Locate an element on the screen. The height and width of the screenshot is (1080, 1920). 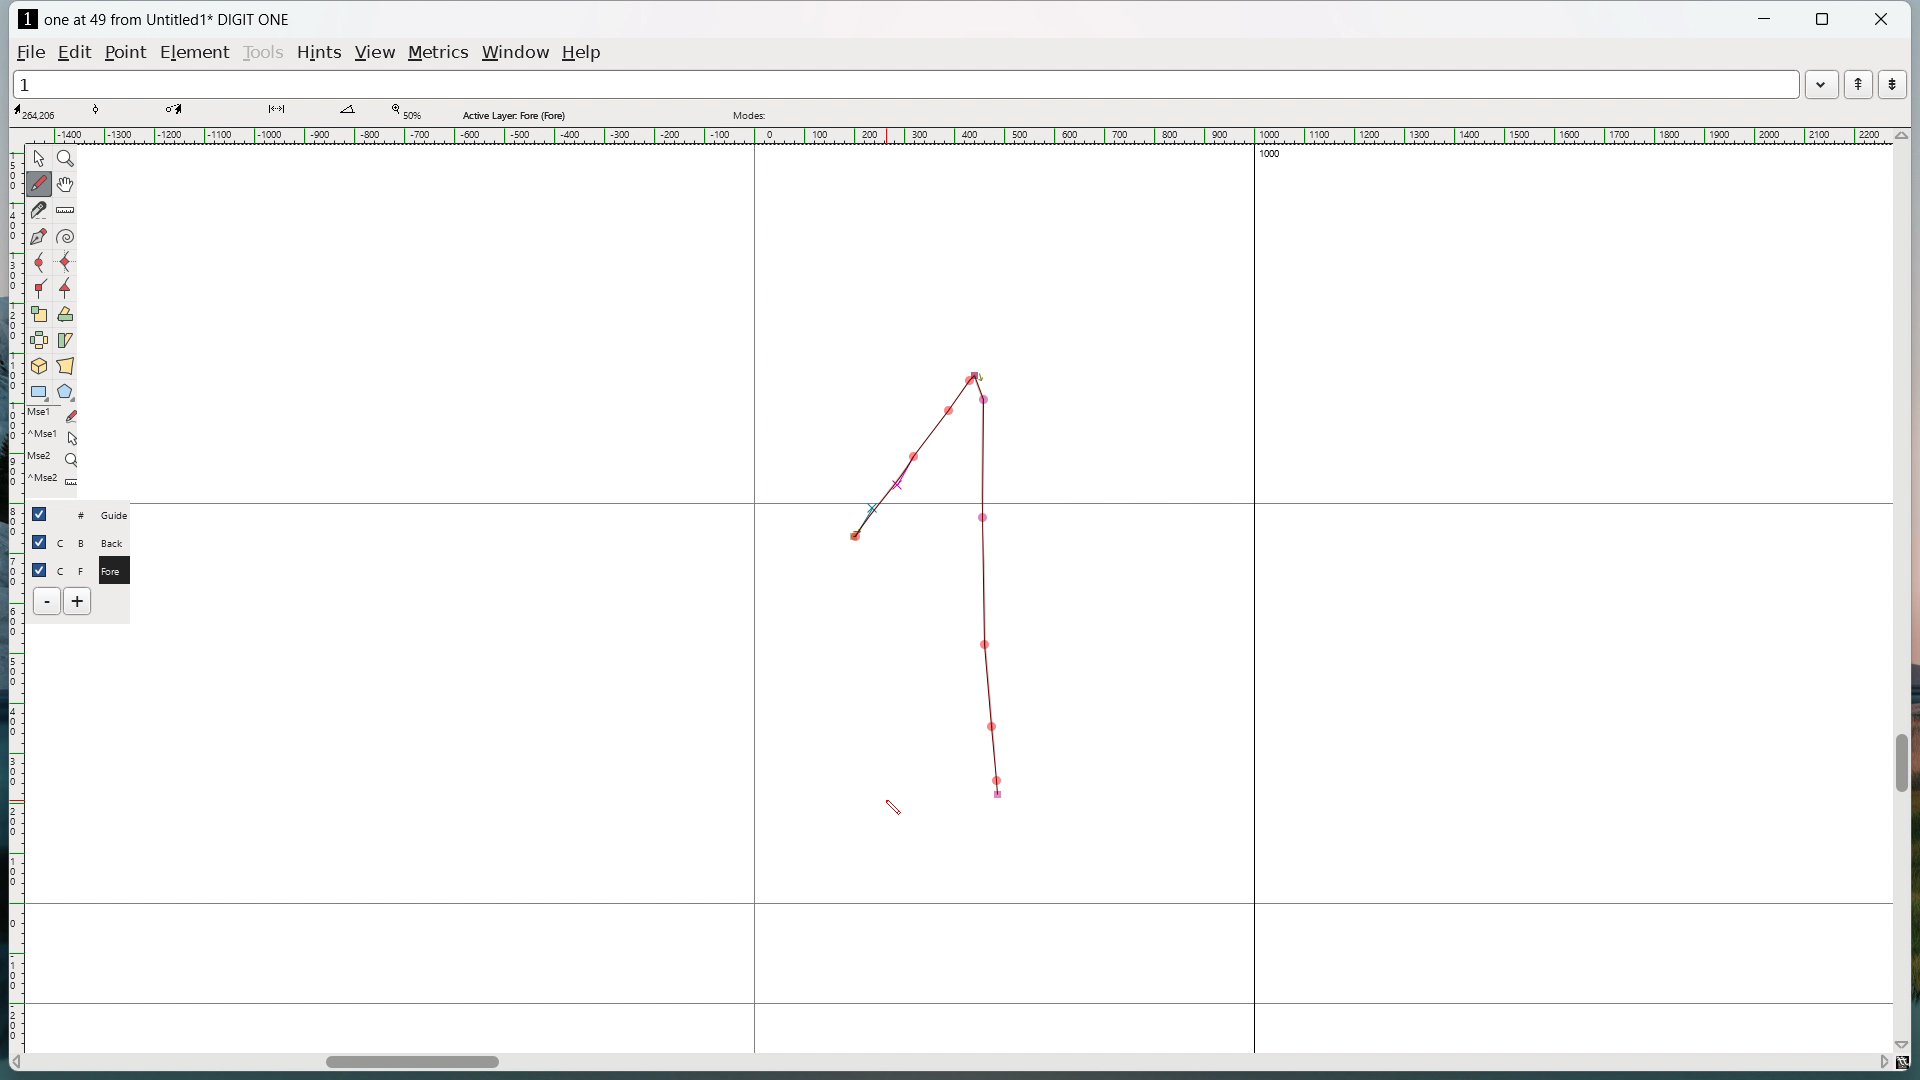
checkbox is located at coordinates (40, 568).